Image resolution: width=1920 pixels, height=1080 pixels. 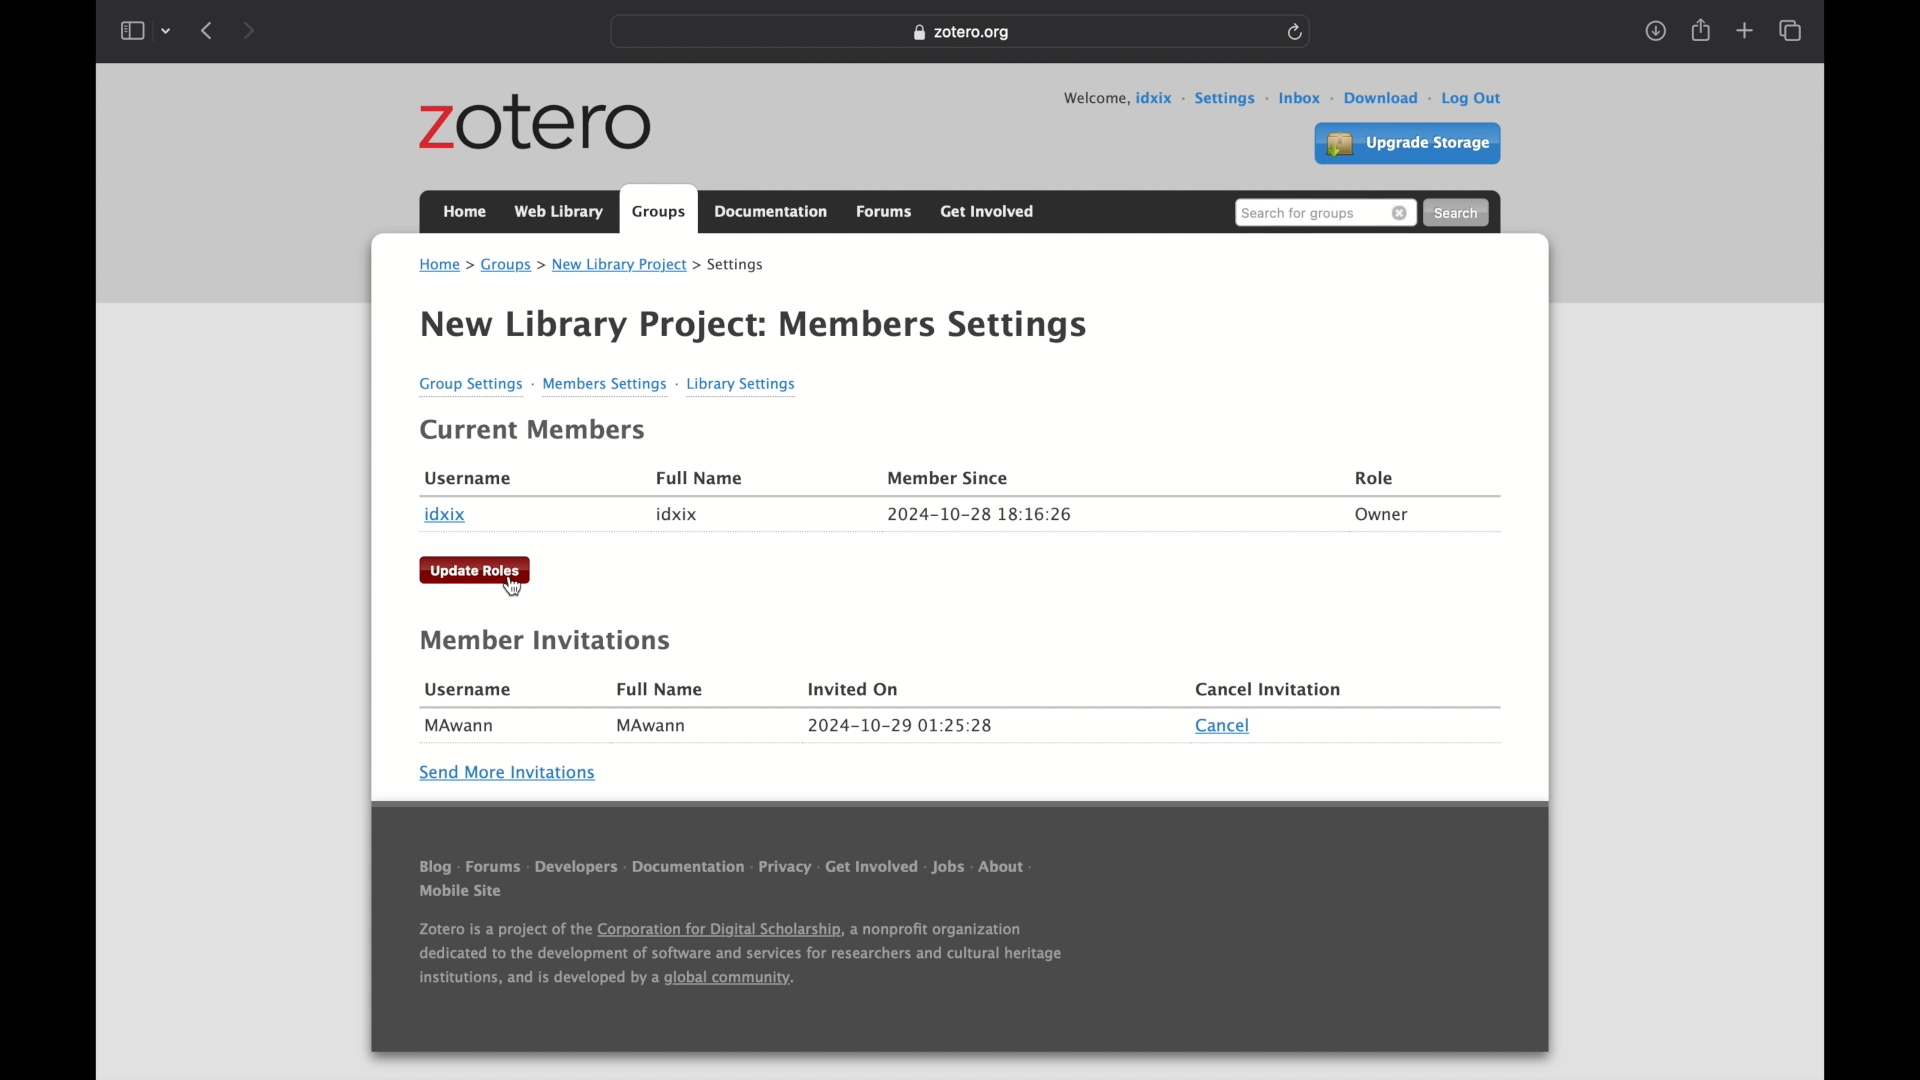 I want to click on full name, so click(x=698, y=476).